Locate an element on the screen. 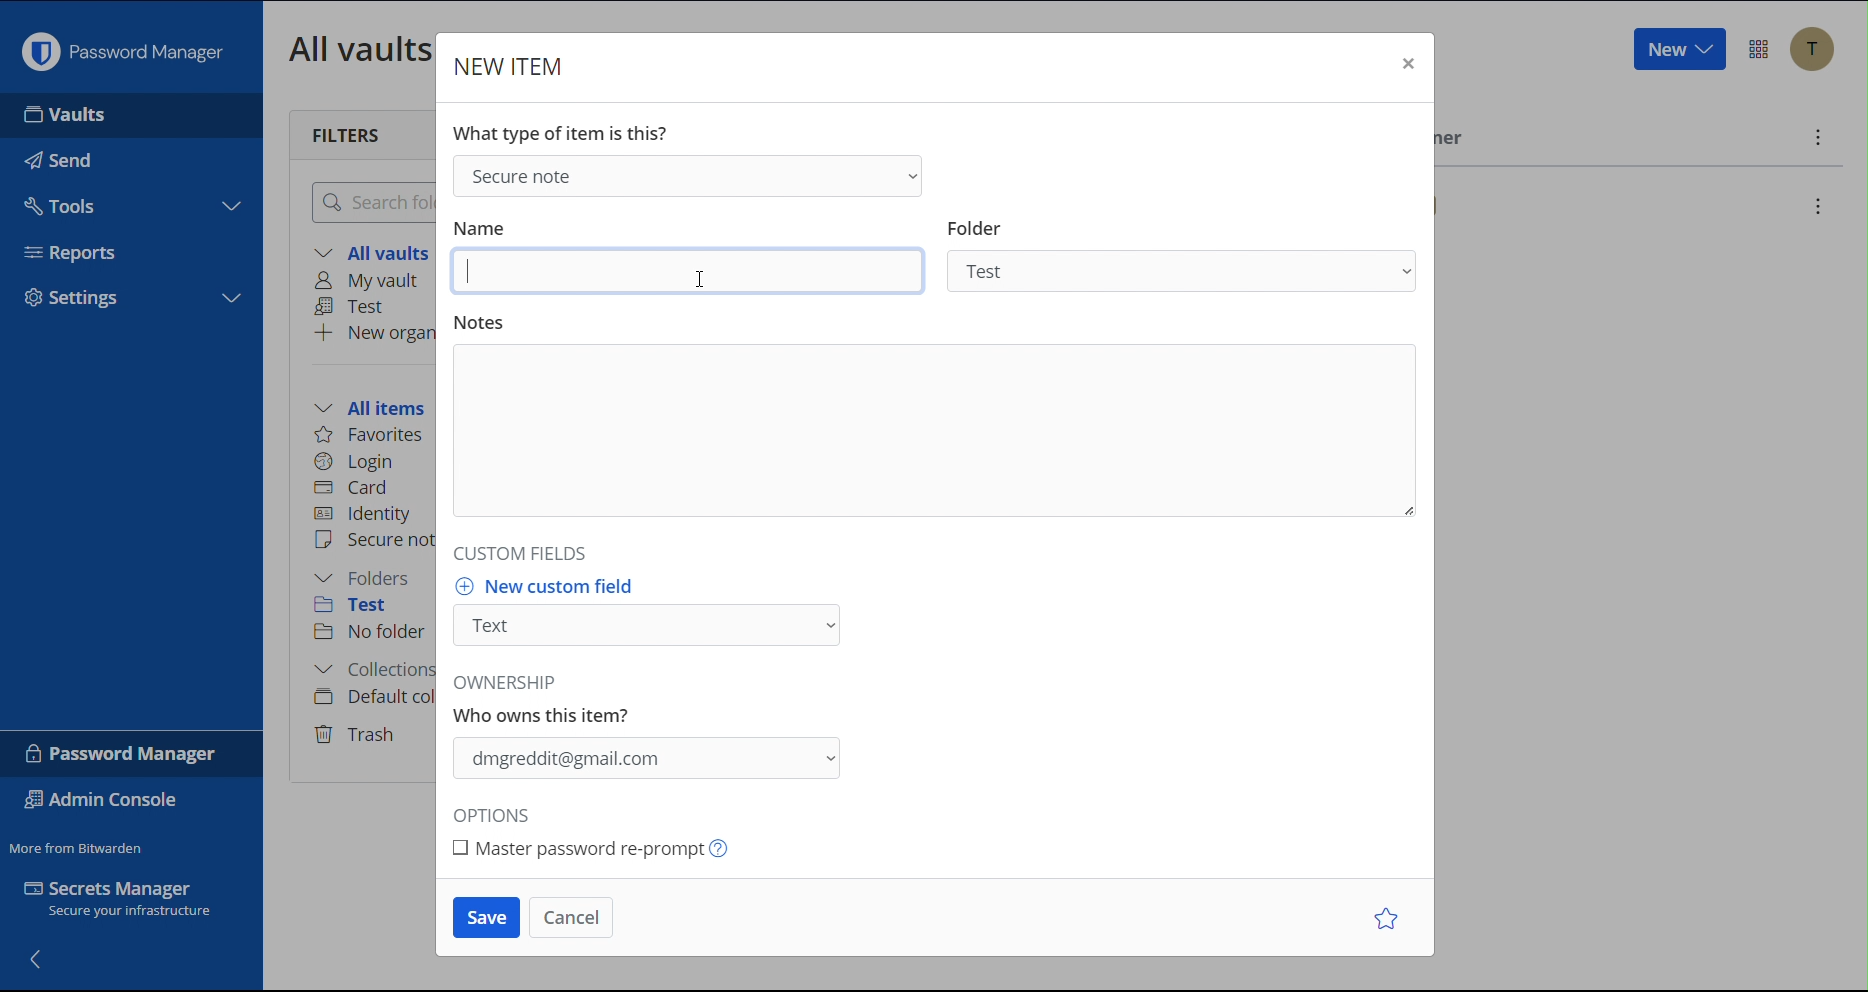 This screenshot has width=1868, height=992. More is located at coordinates (1815, 137).